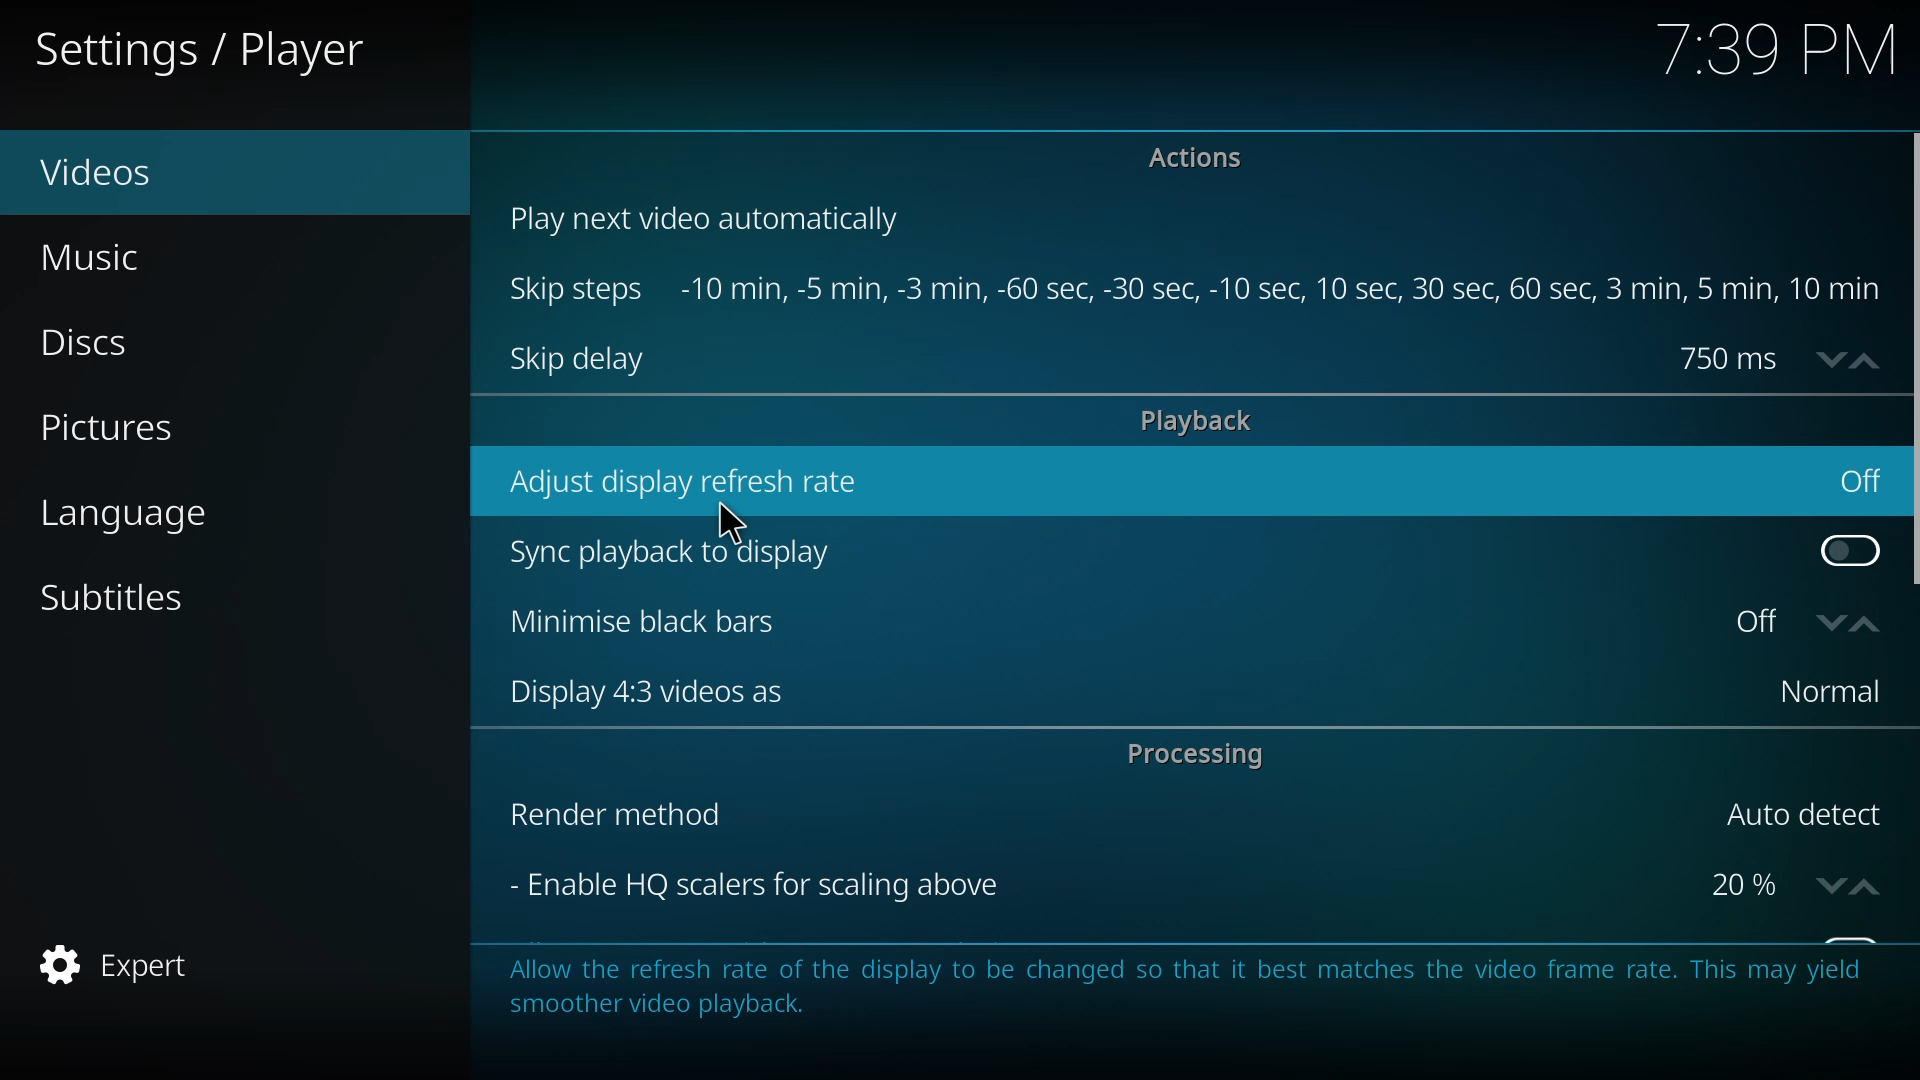 This screenshot has height=1080, width=1920. Describe the element at coordinates (1917, 363) in the screenshot. I see `scroll bar` at that location.